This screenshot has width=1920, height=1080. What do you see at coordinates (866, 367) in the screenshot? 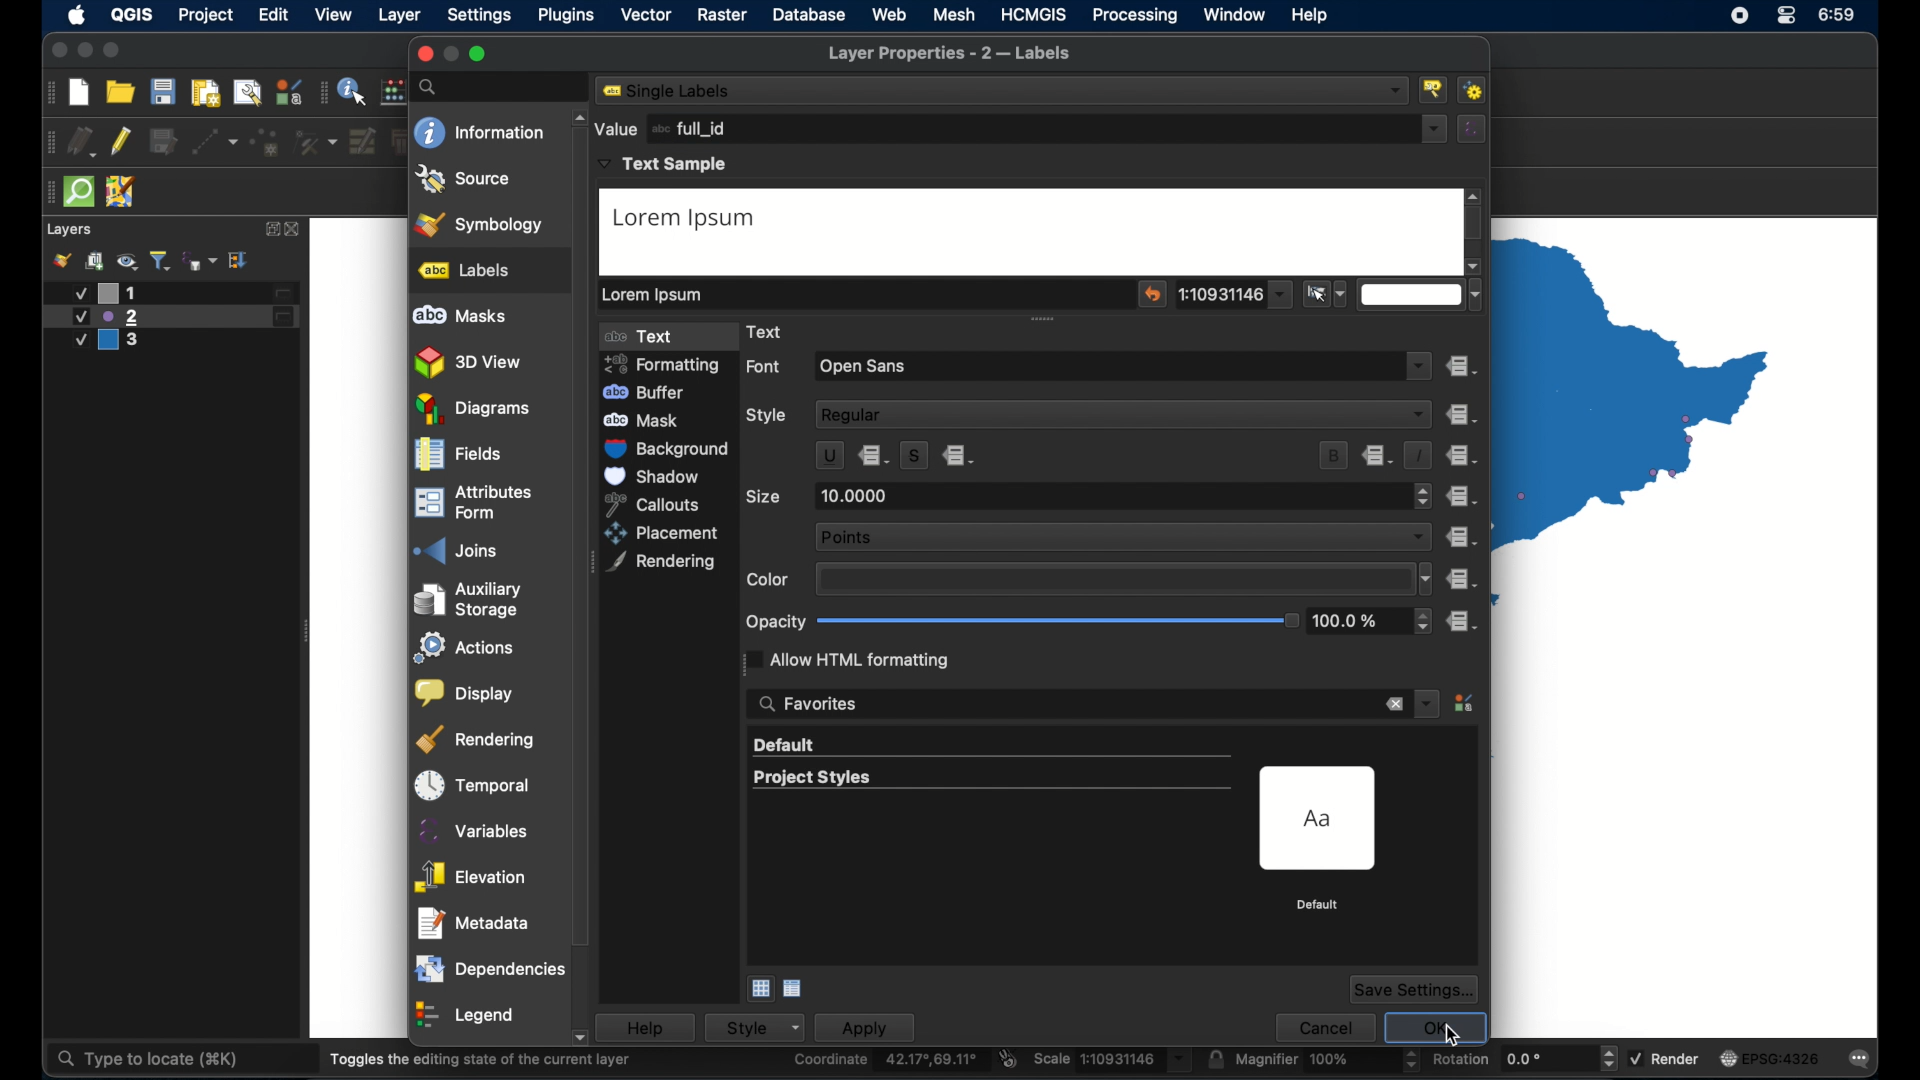
I see `open sans` at bounding box center [866, 367].